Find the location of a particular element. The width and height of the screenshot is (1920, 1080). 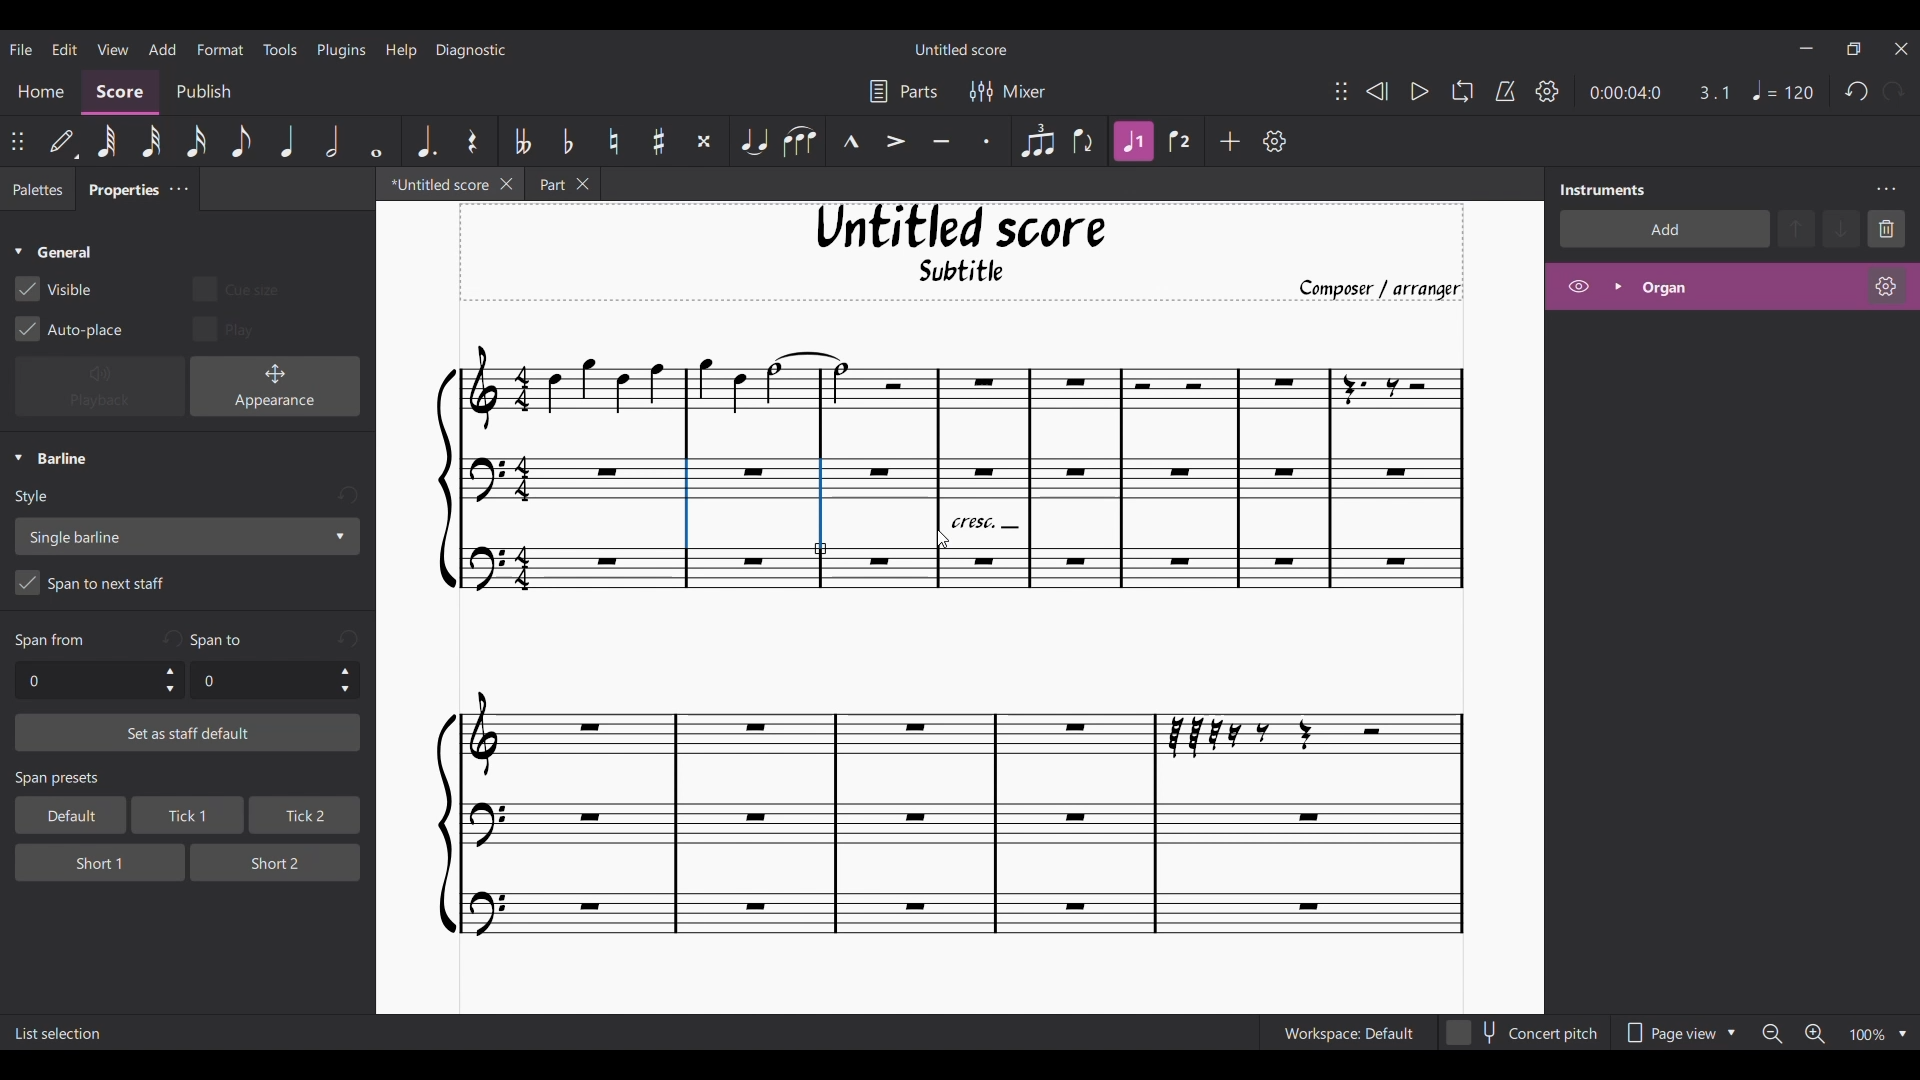

Default is located at coordinates (63, 142).